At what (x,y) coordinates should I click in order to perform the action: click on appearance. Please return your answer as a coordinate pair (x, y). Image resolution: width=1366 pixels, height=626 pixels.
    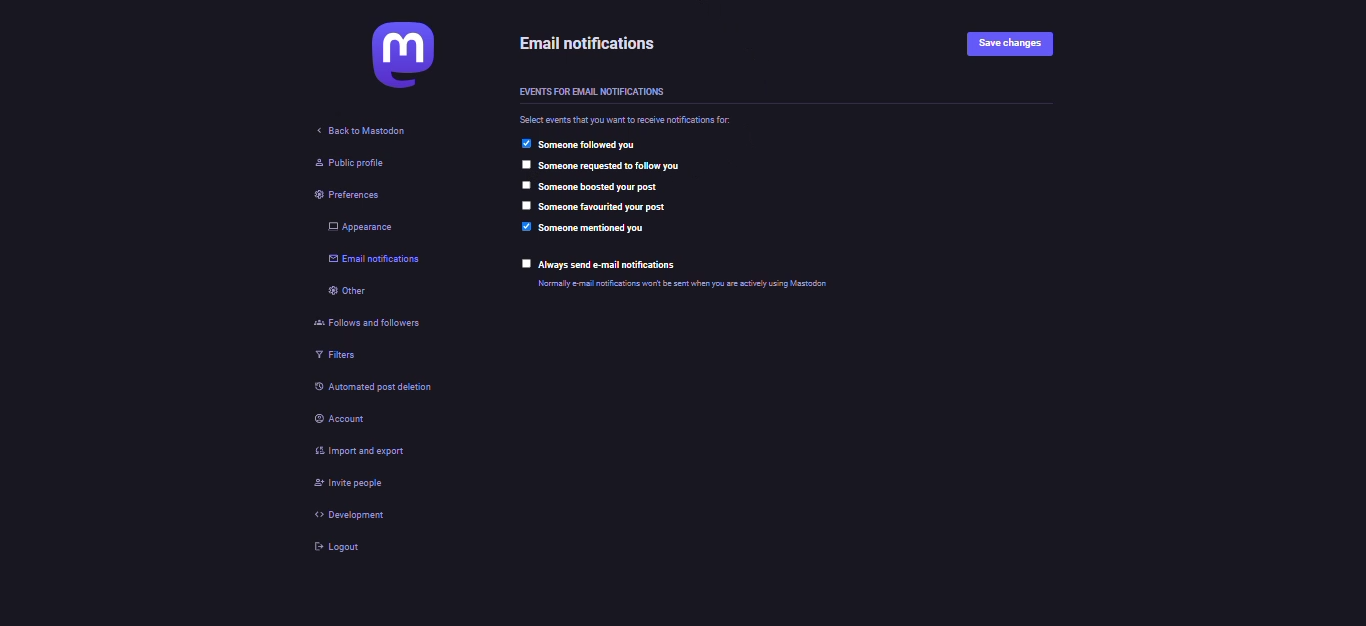
    Looking at the image, I should click on (354, 226).